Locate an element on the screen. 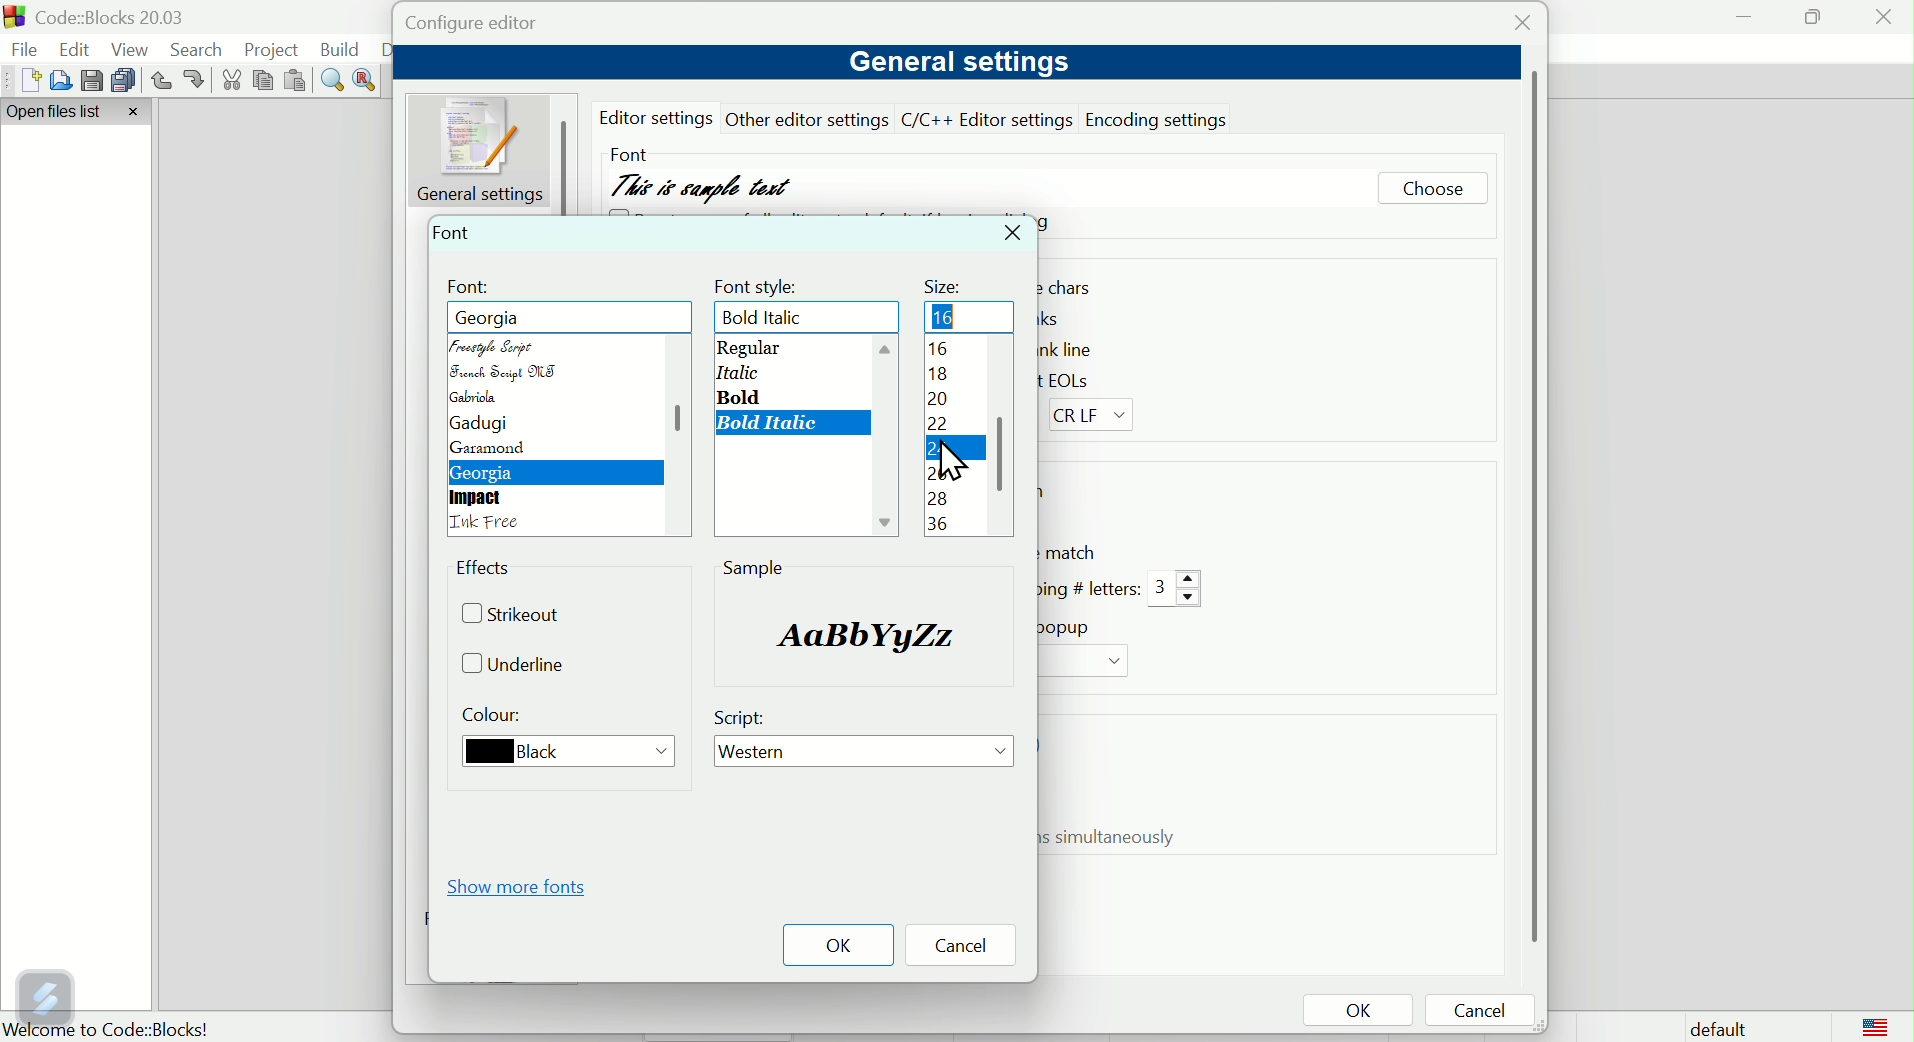  Font is located at coordinates (627, 150).